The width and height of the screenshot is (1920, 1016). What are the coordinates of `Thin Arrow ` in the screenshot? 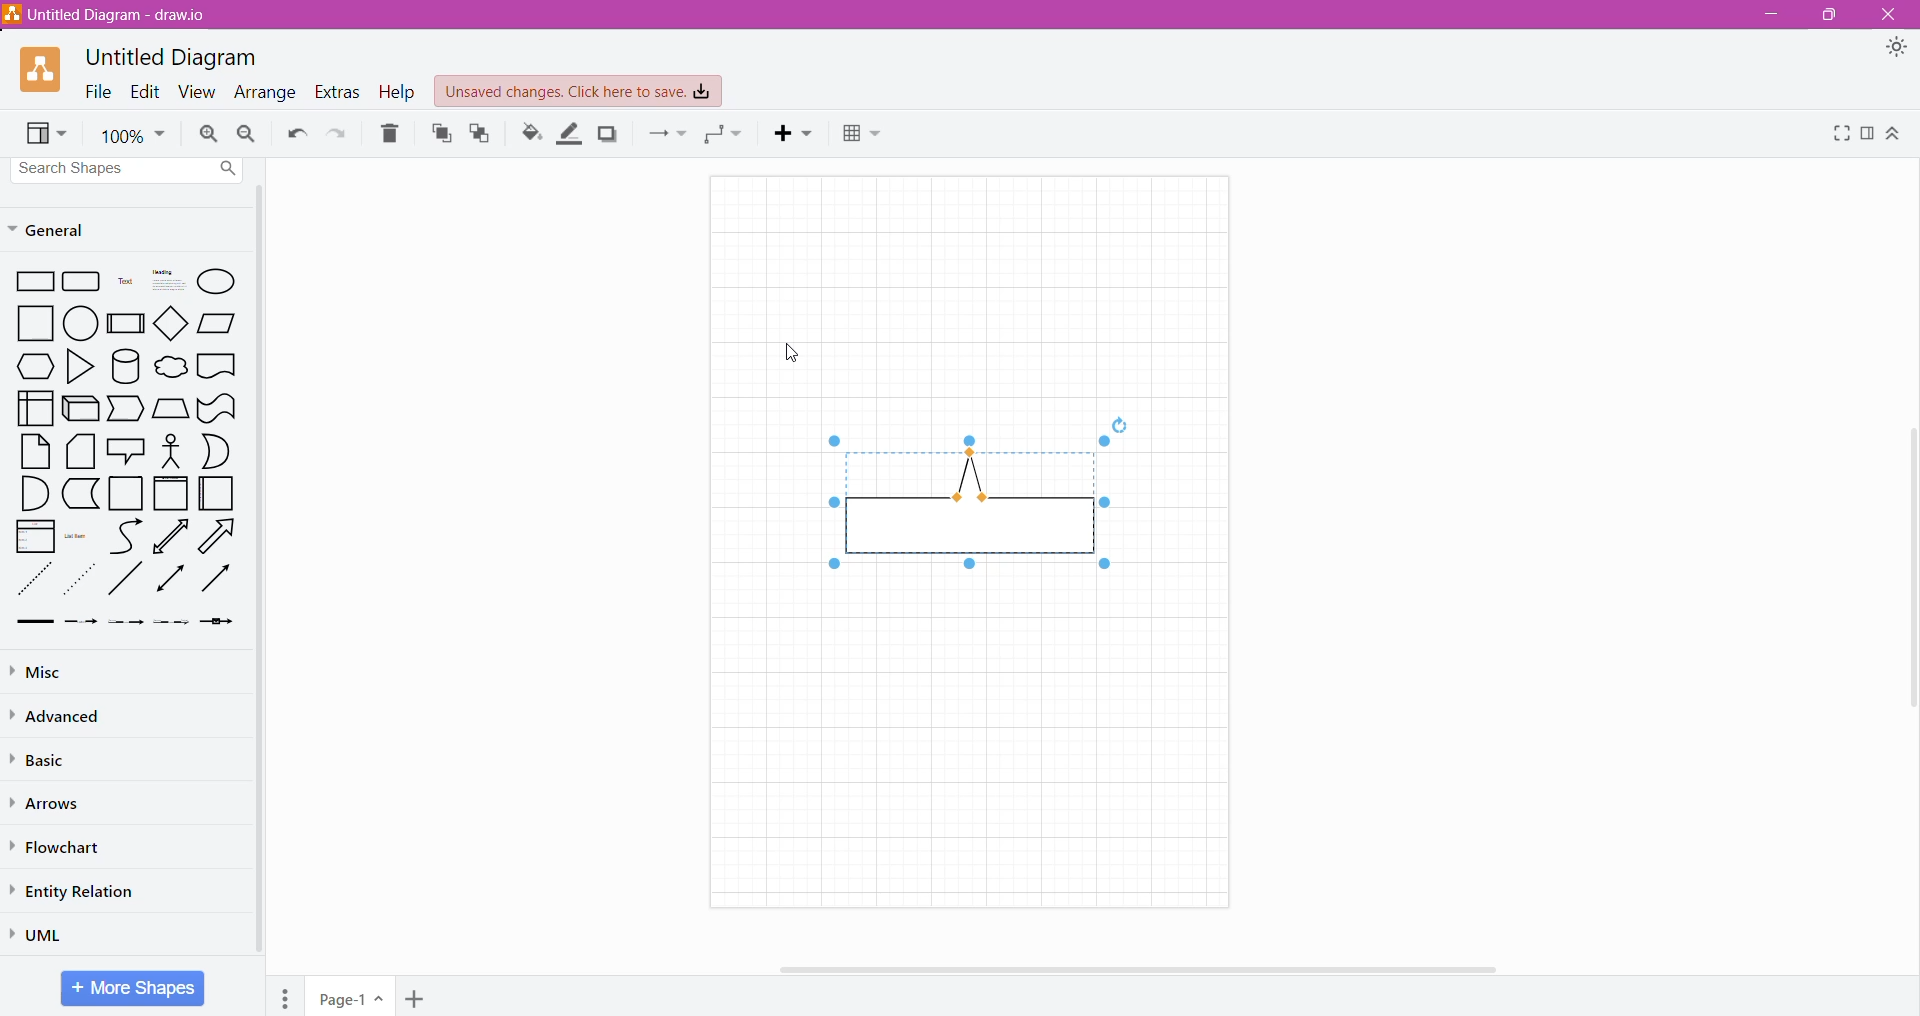 It's located at (127, 623).